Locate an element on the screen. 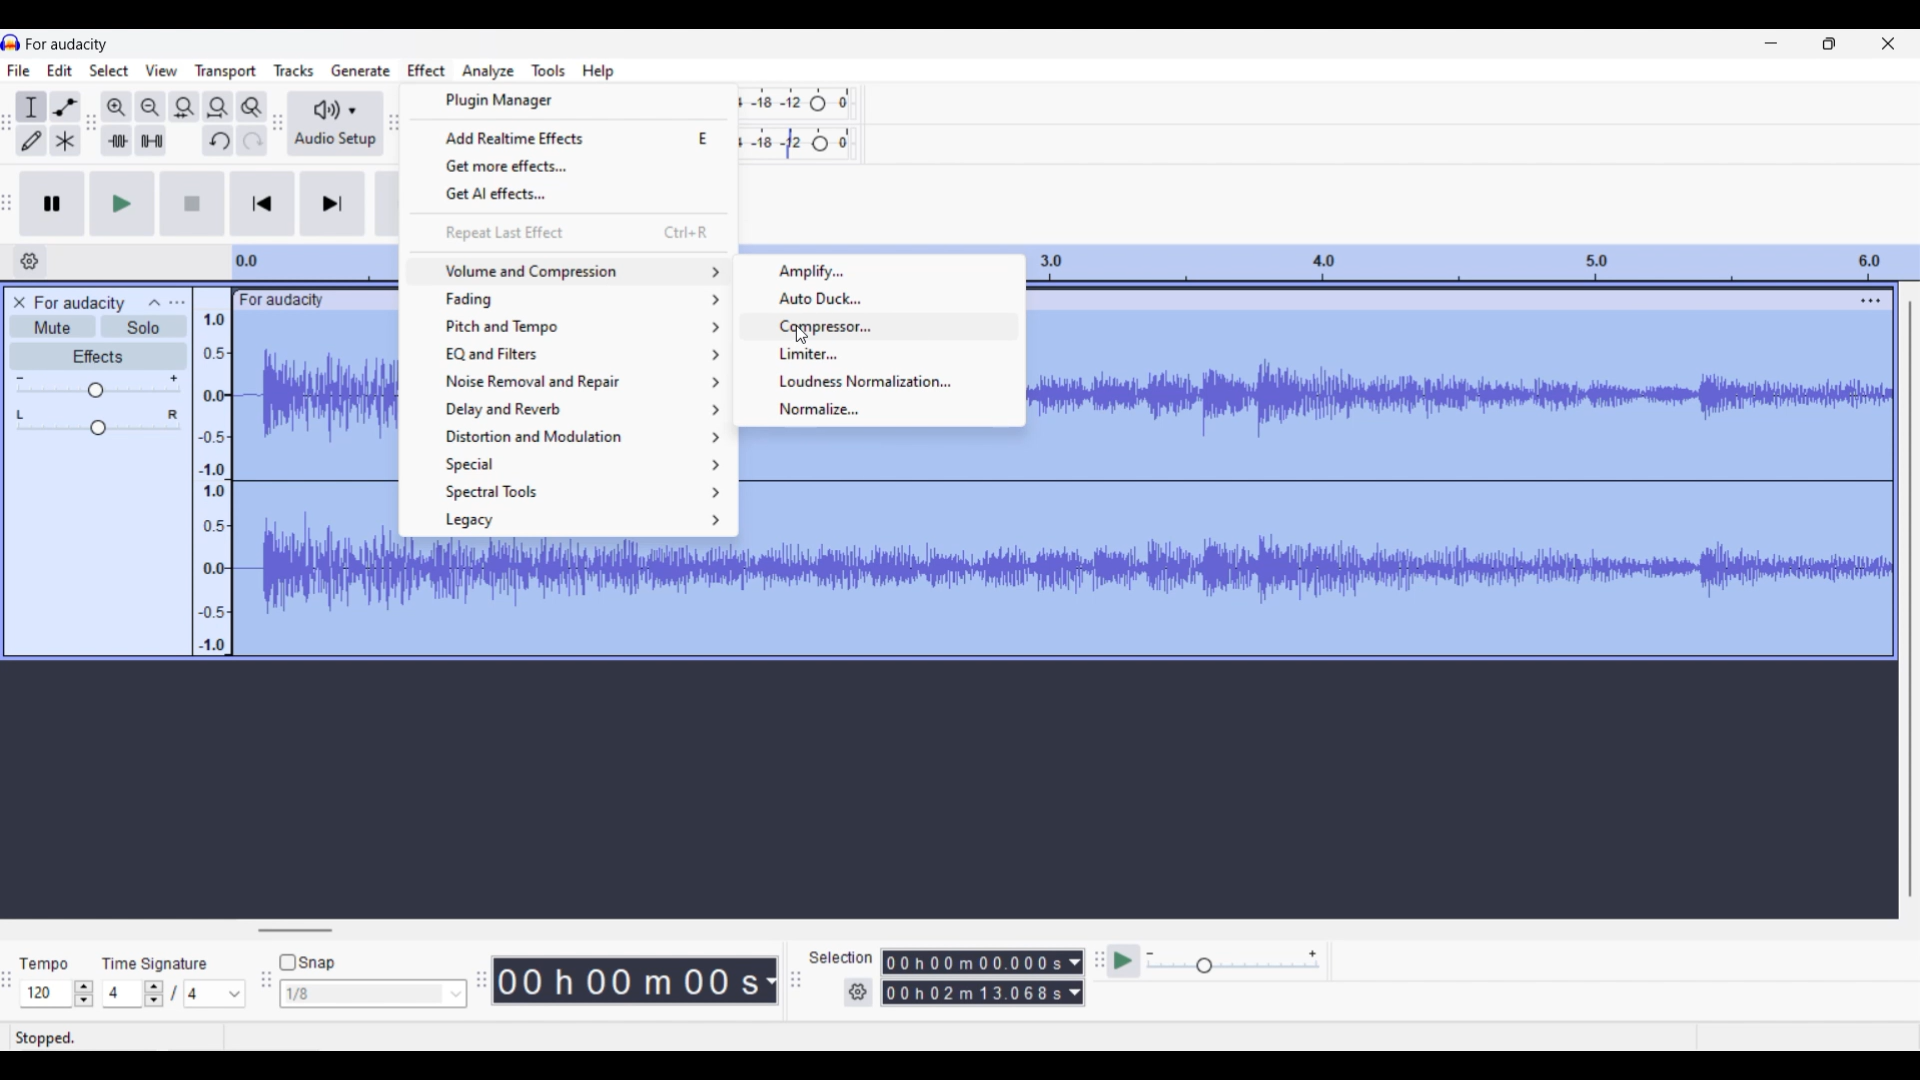 This screenshot has width=1920, height=1080. Software logo is located at coordinates (11, 43).